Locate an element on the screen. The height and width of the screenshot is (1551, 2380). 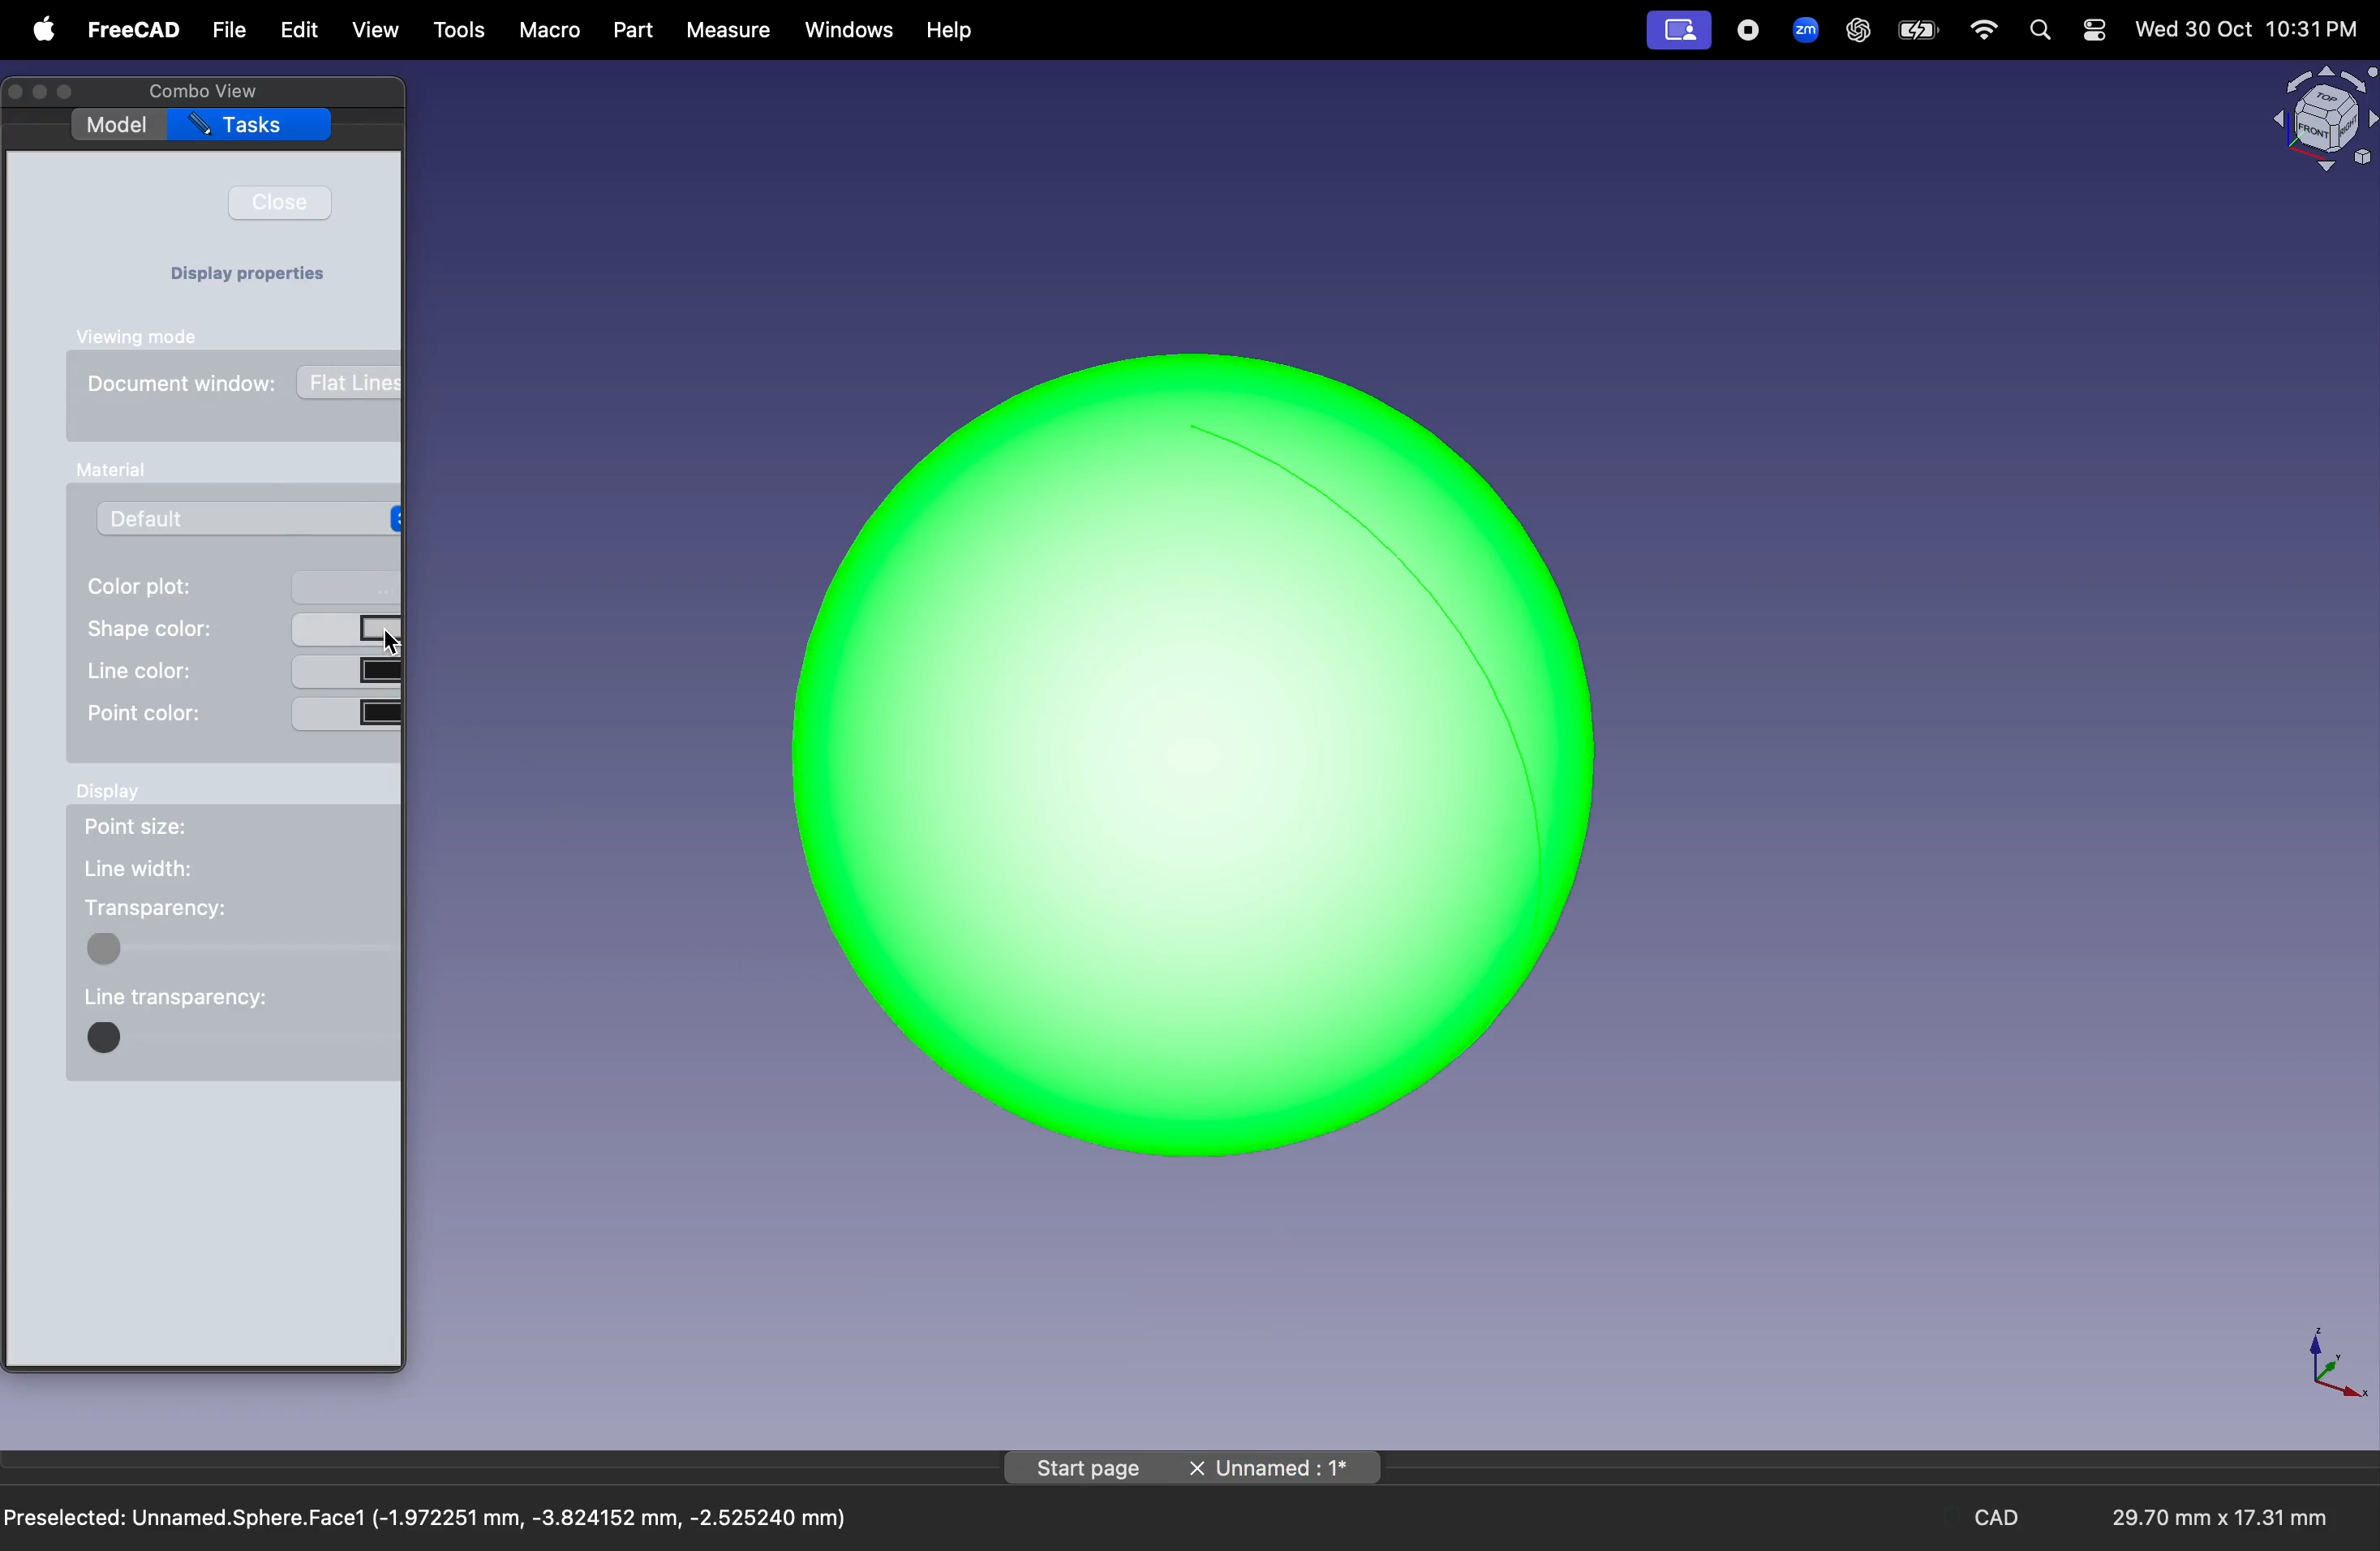
profile  is located at coordinates (1678, 32).